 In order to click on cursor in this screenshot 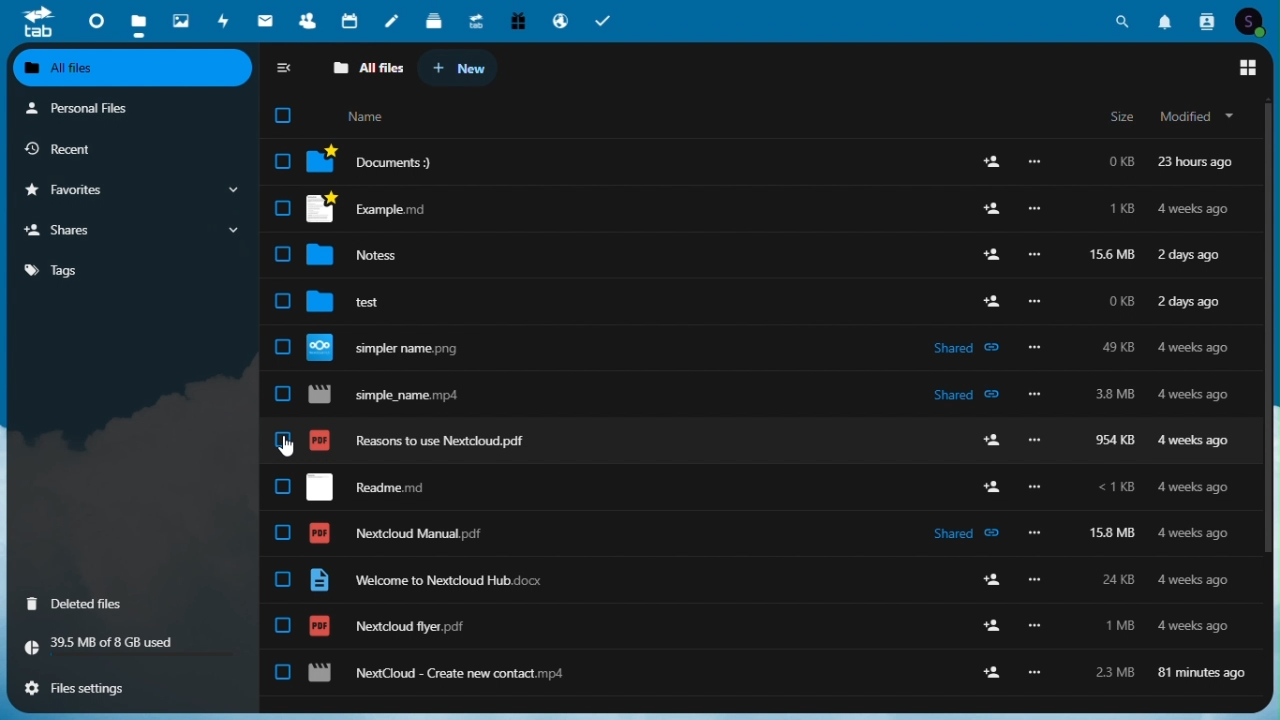, I will do `click(286, 449)`.